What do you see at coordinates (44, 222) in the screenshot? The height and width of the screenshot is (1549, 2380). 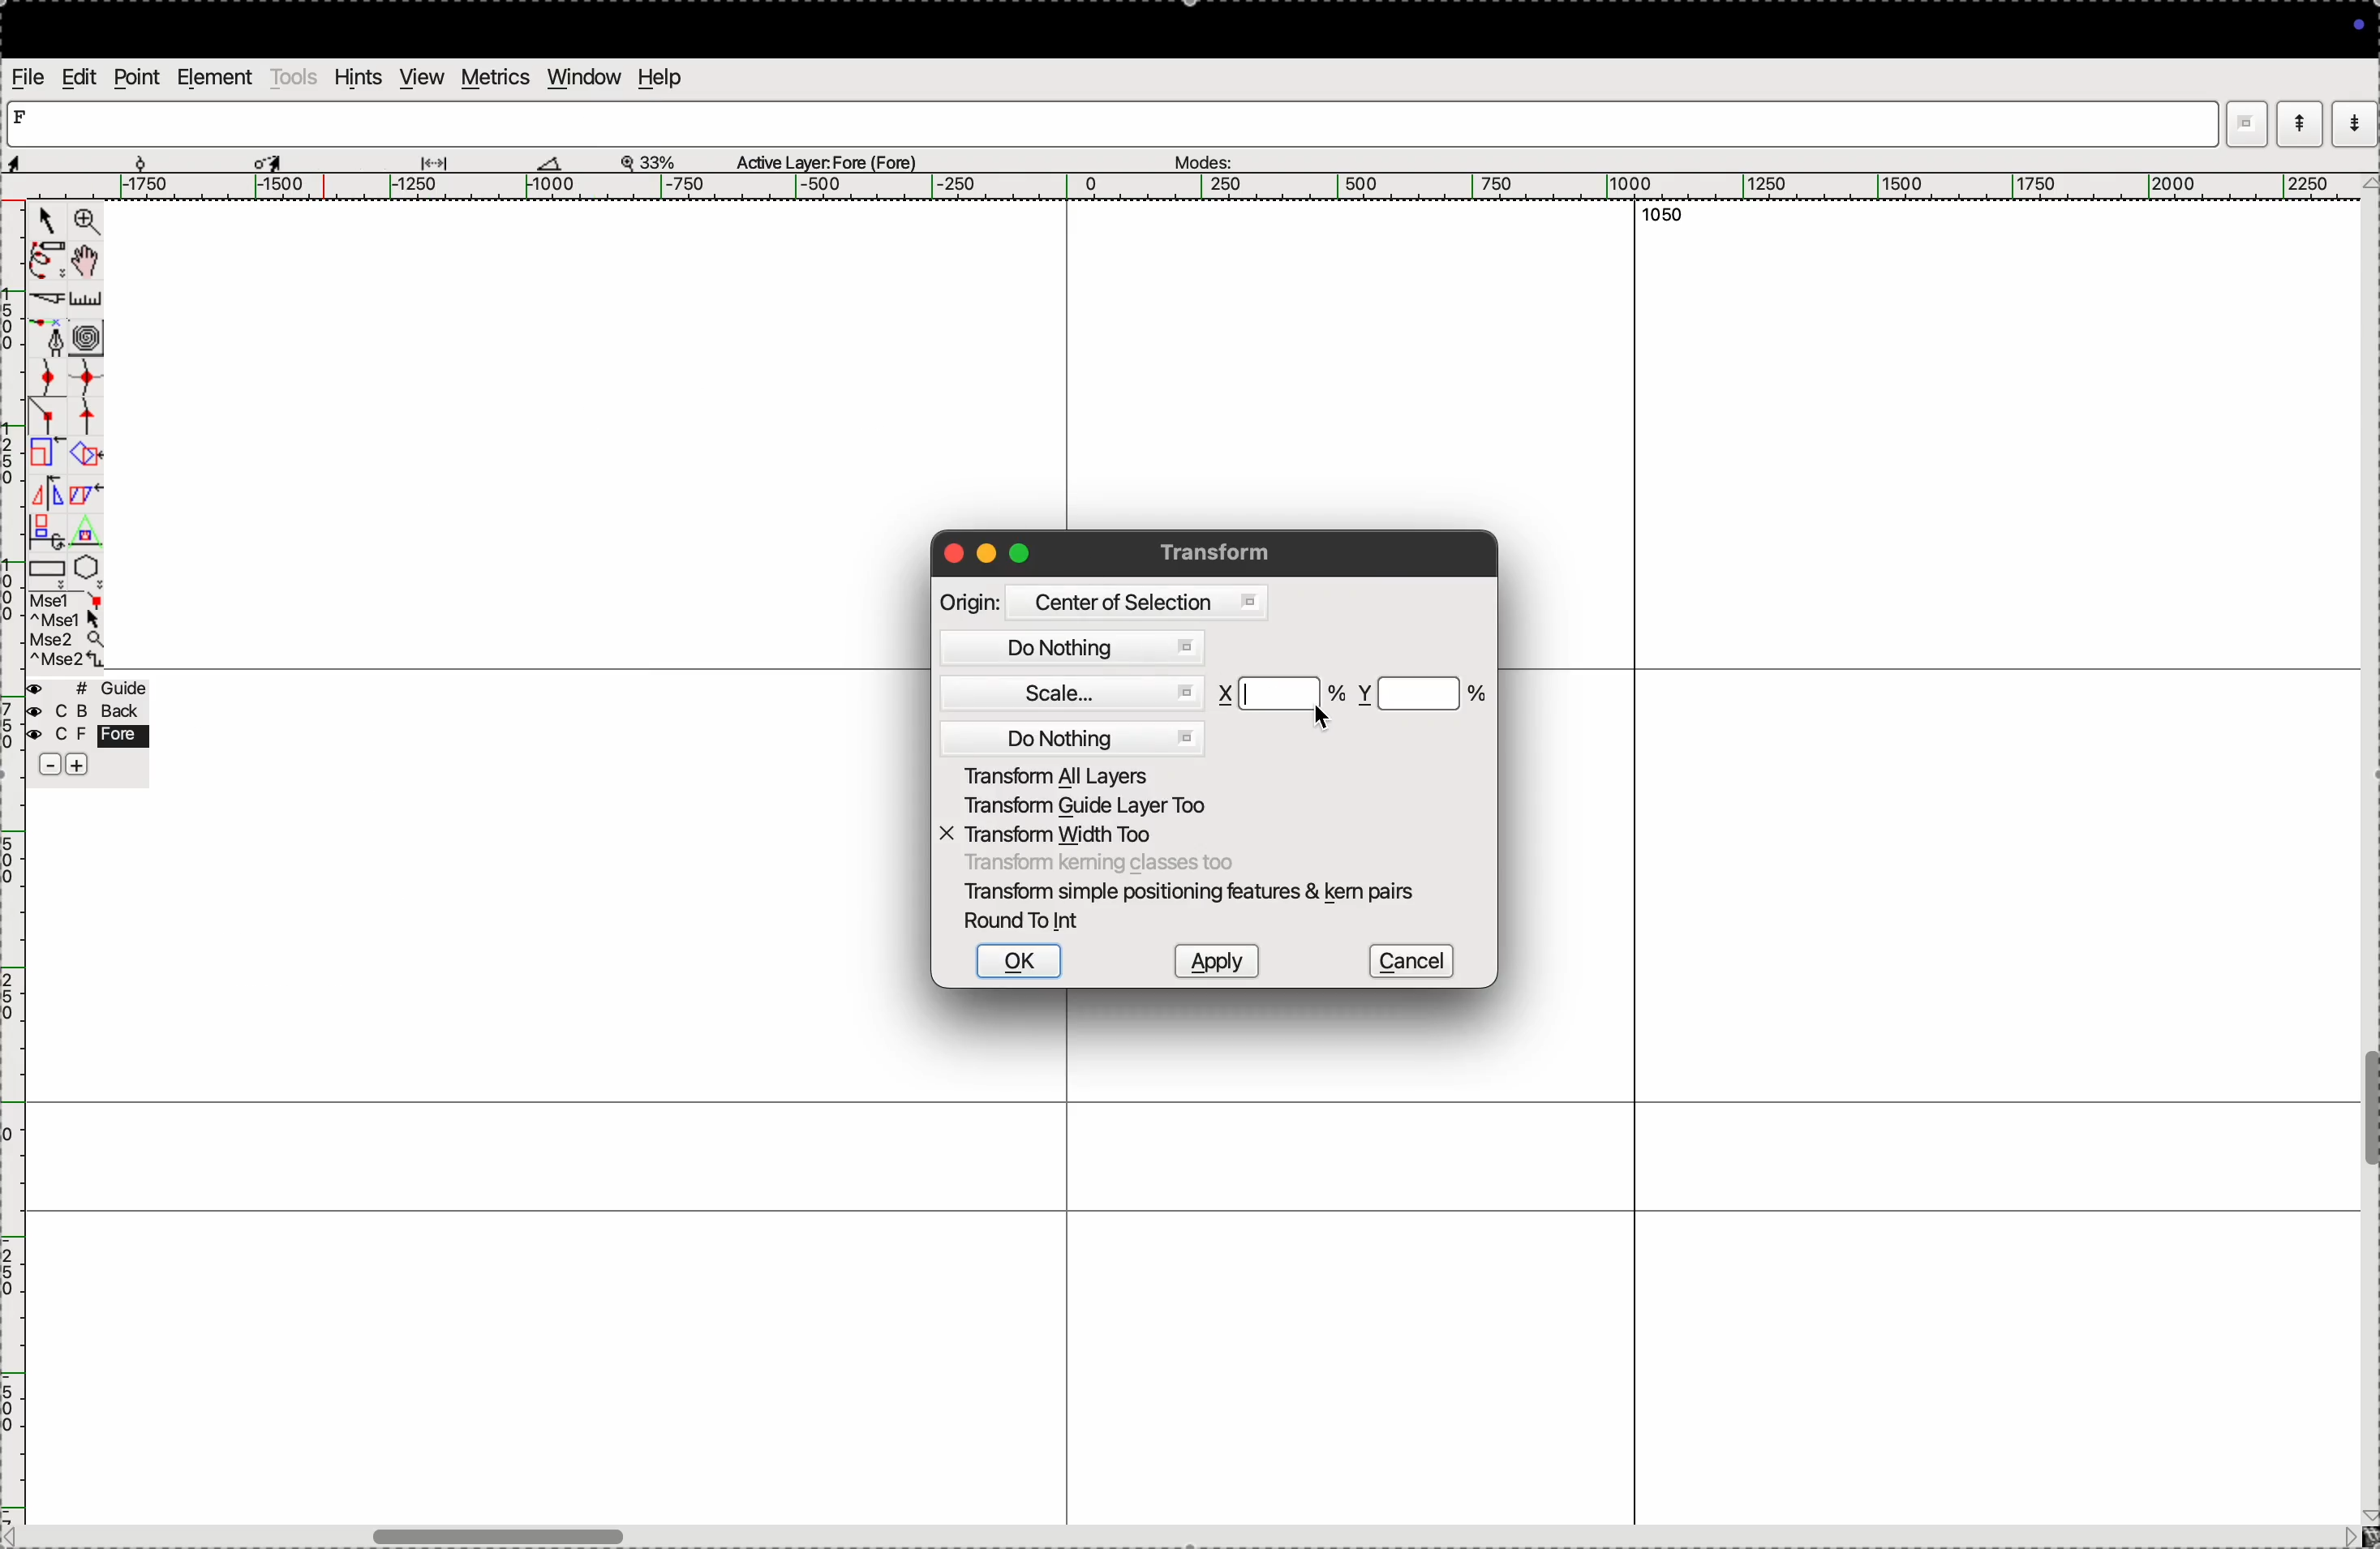 I see `cursor` at bounding box center [44, 222].